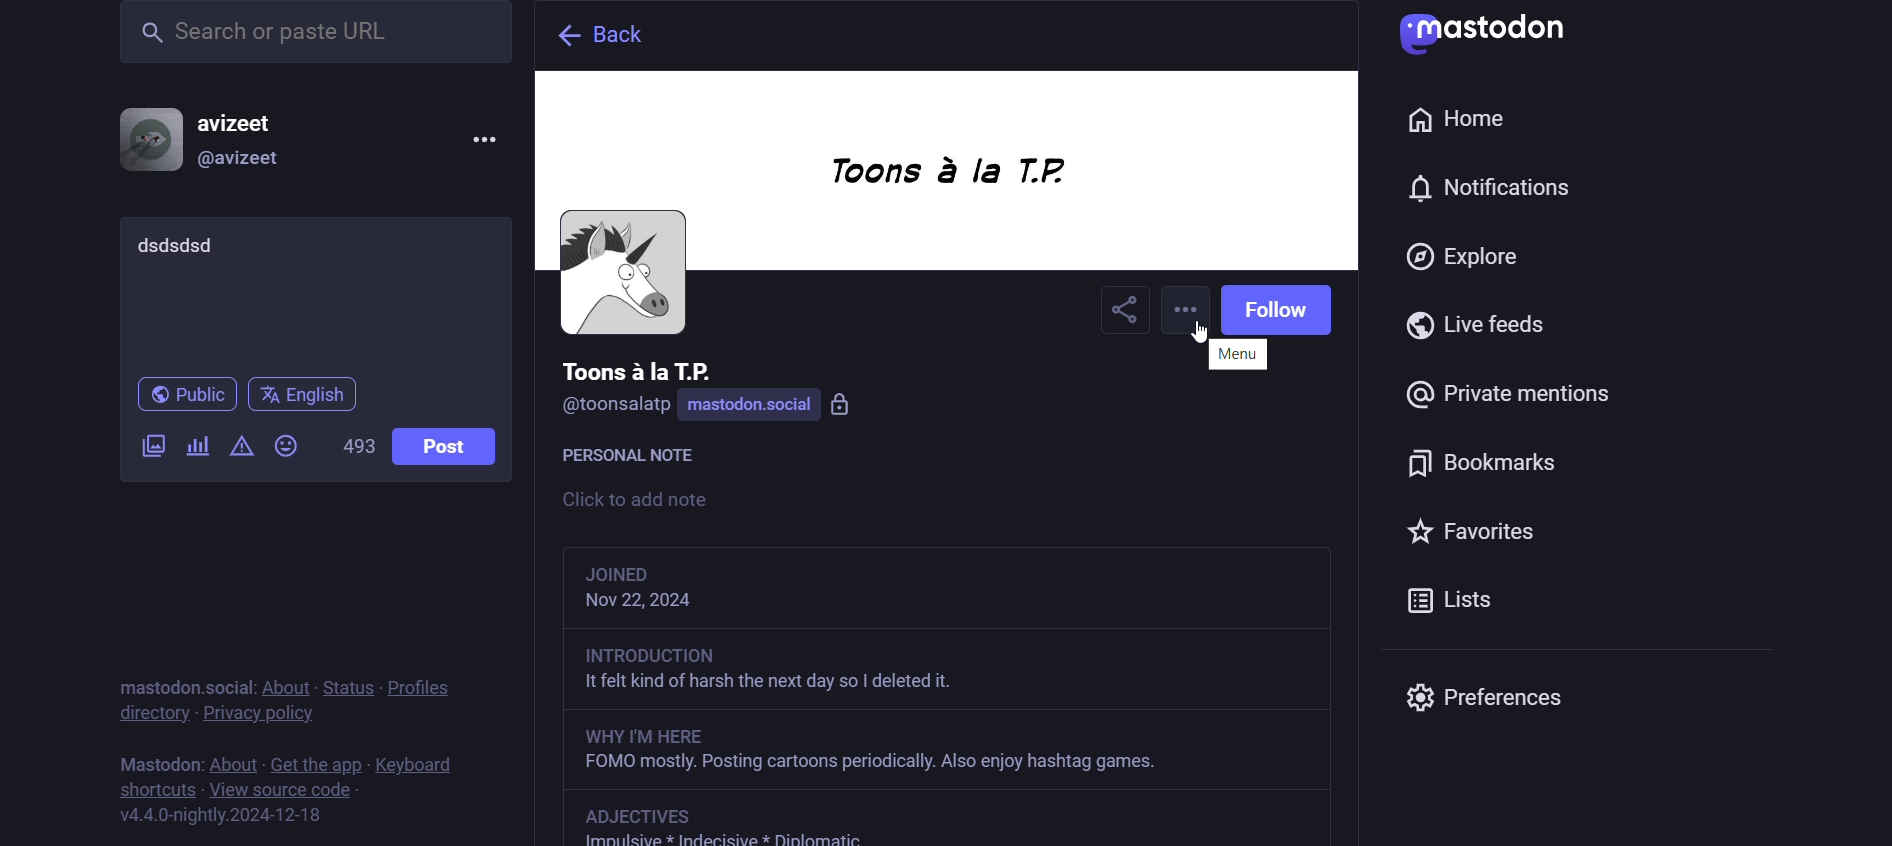  What do you see at coordinates (1283, 310) in the screenshot?
I see `follow` at bounding box center [1283, 310].